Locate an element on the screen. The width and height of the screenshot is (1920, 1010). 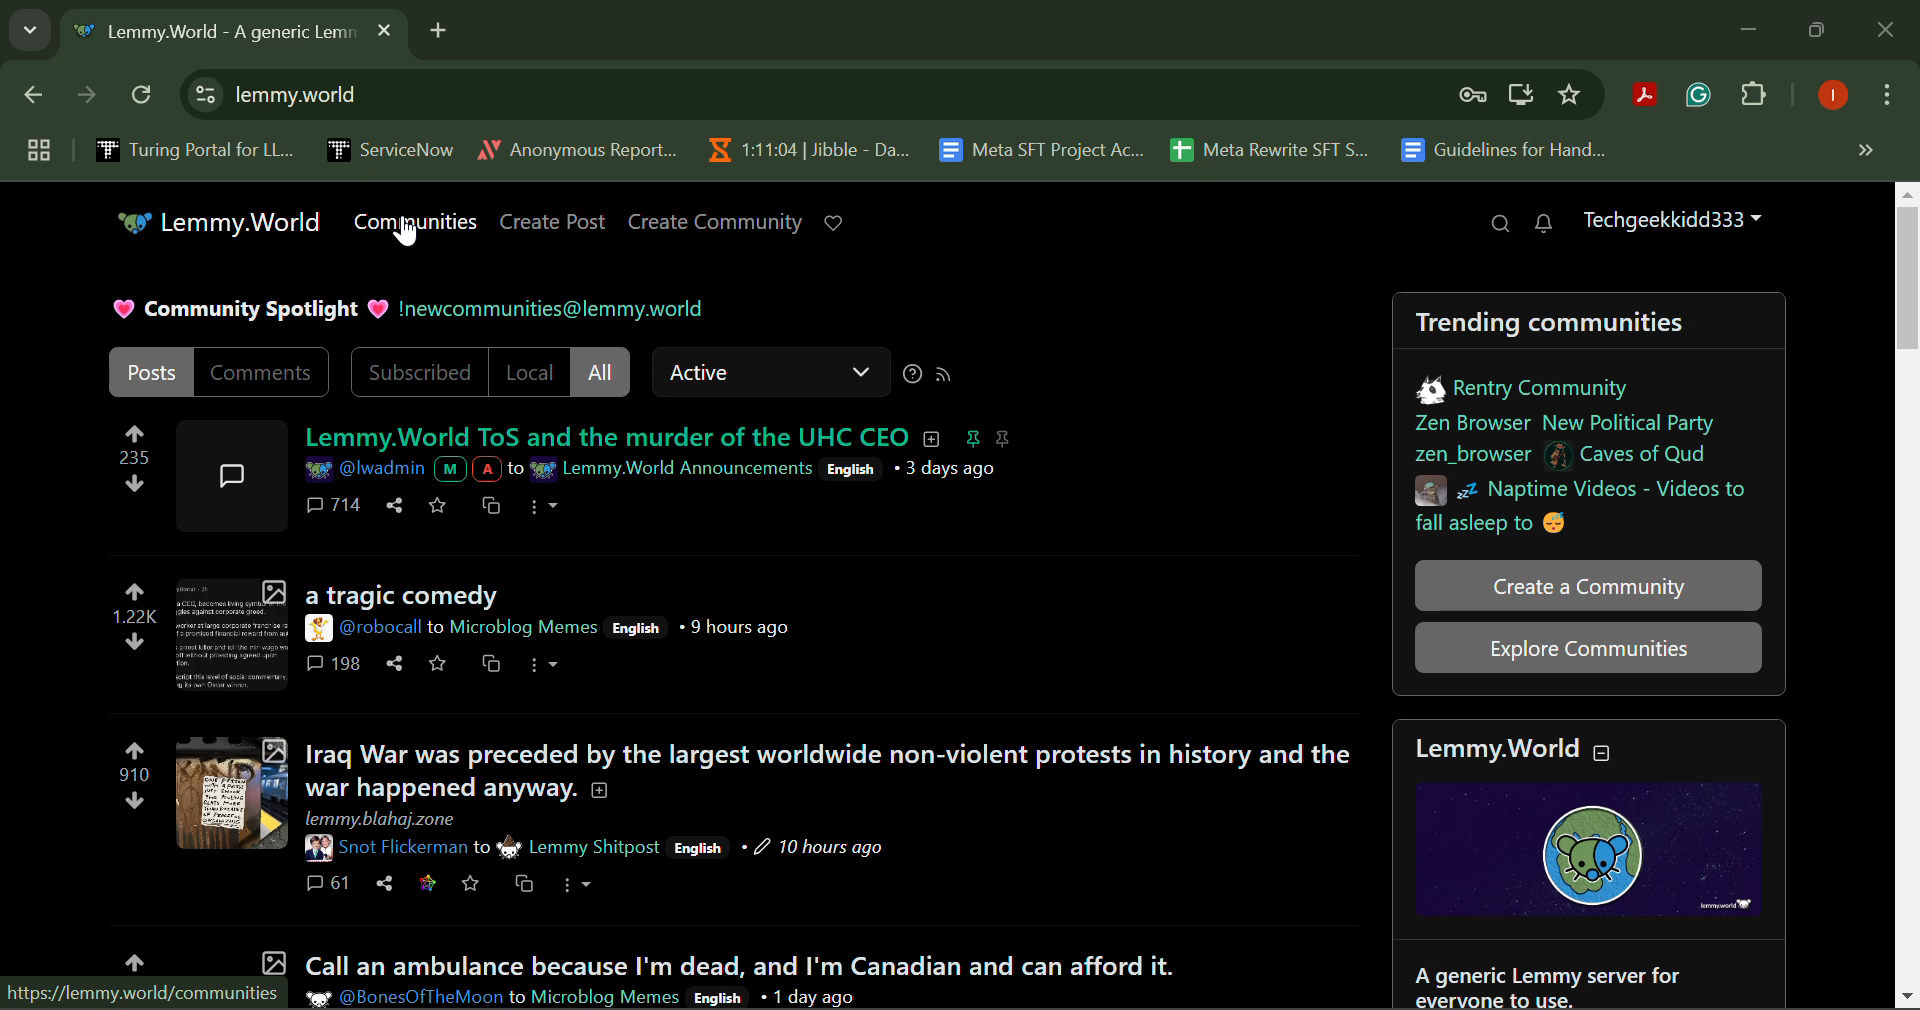
Plugins is located at coordinates (1754, 98).